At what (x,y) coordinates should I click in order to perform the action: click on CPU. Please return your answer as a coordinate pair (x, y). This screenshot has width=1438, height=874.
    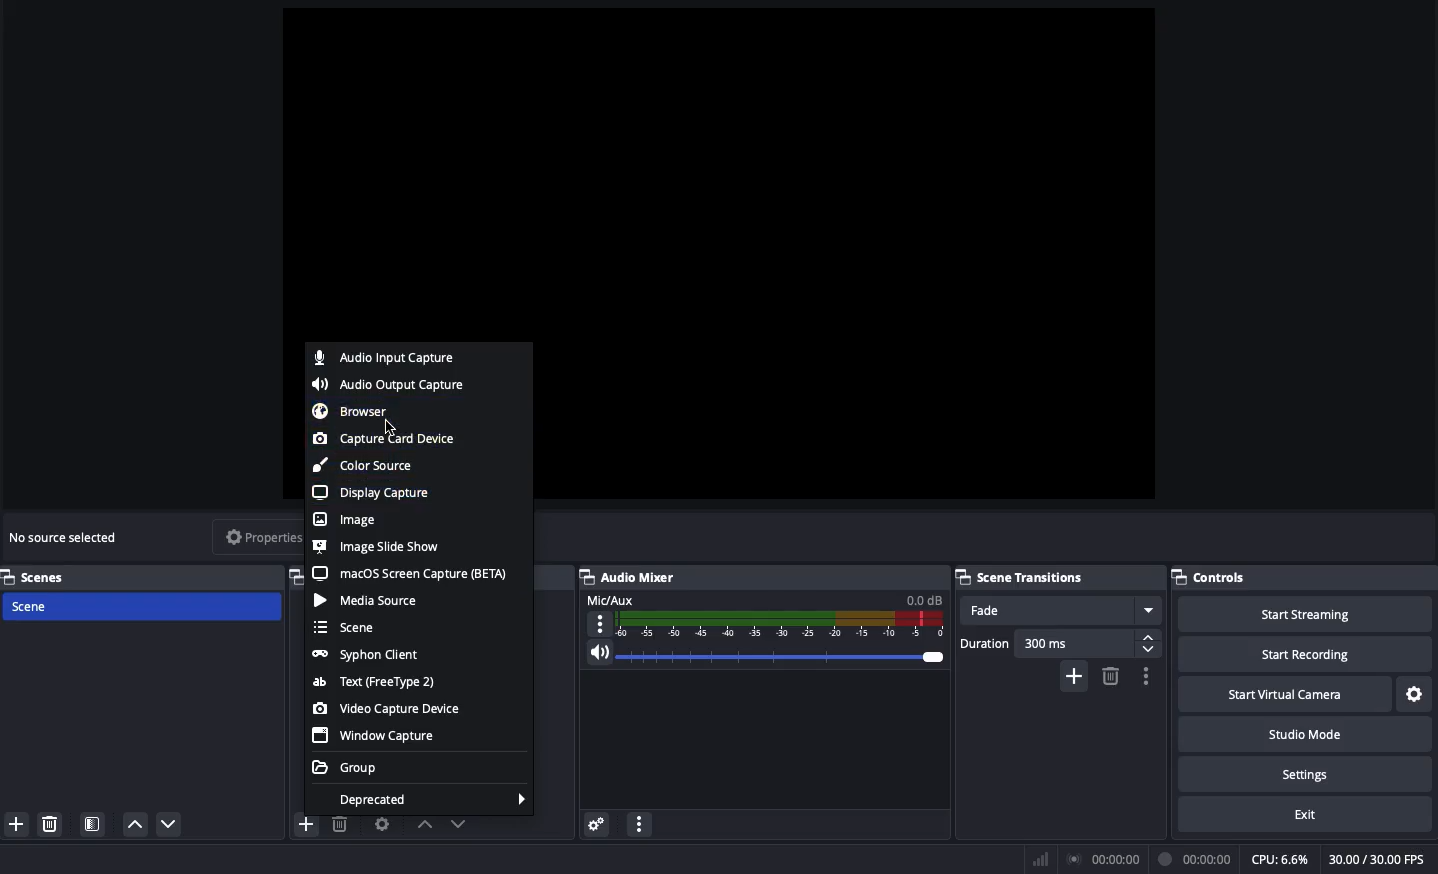
    Looking at the image, I should click on (1282, 859).